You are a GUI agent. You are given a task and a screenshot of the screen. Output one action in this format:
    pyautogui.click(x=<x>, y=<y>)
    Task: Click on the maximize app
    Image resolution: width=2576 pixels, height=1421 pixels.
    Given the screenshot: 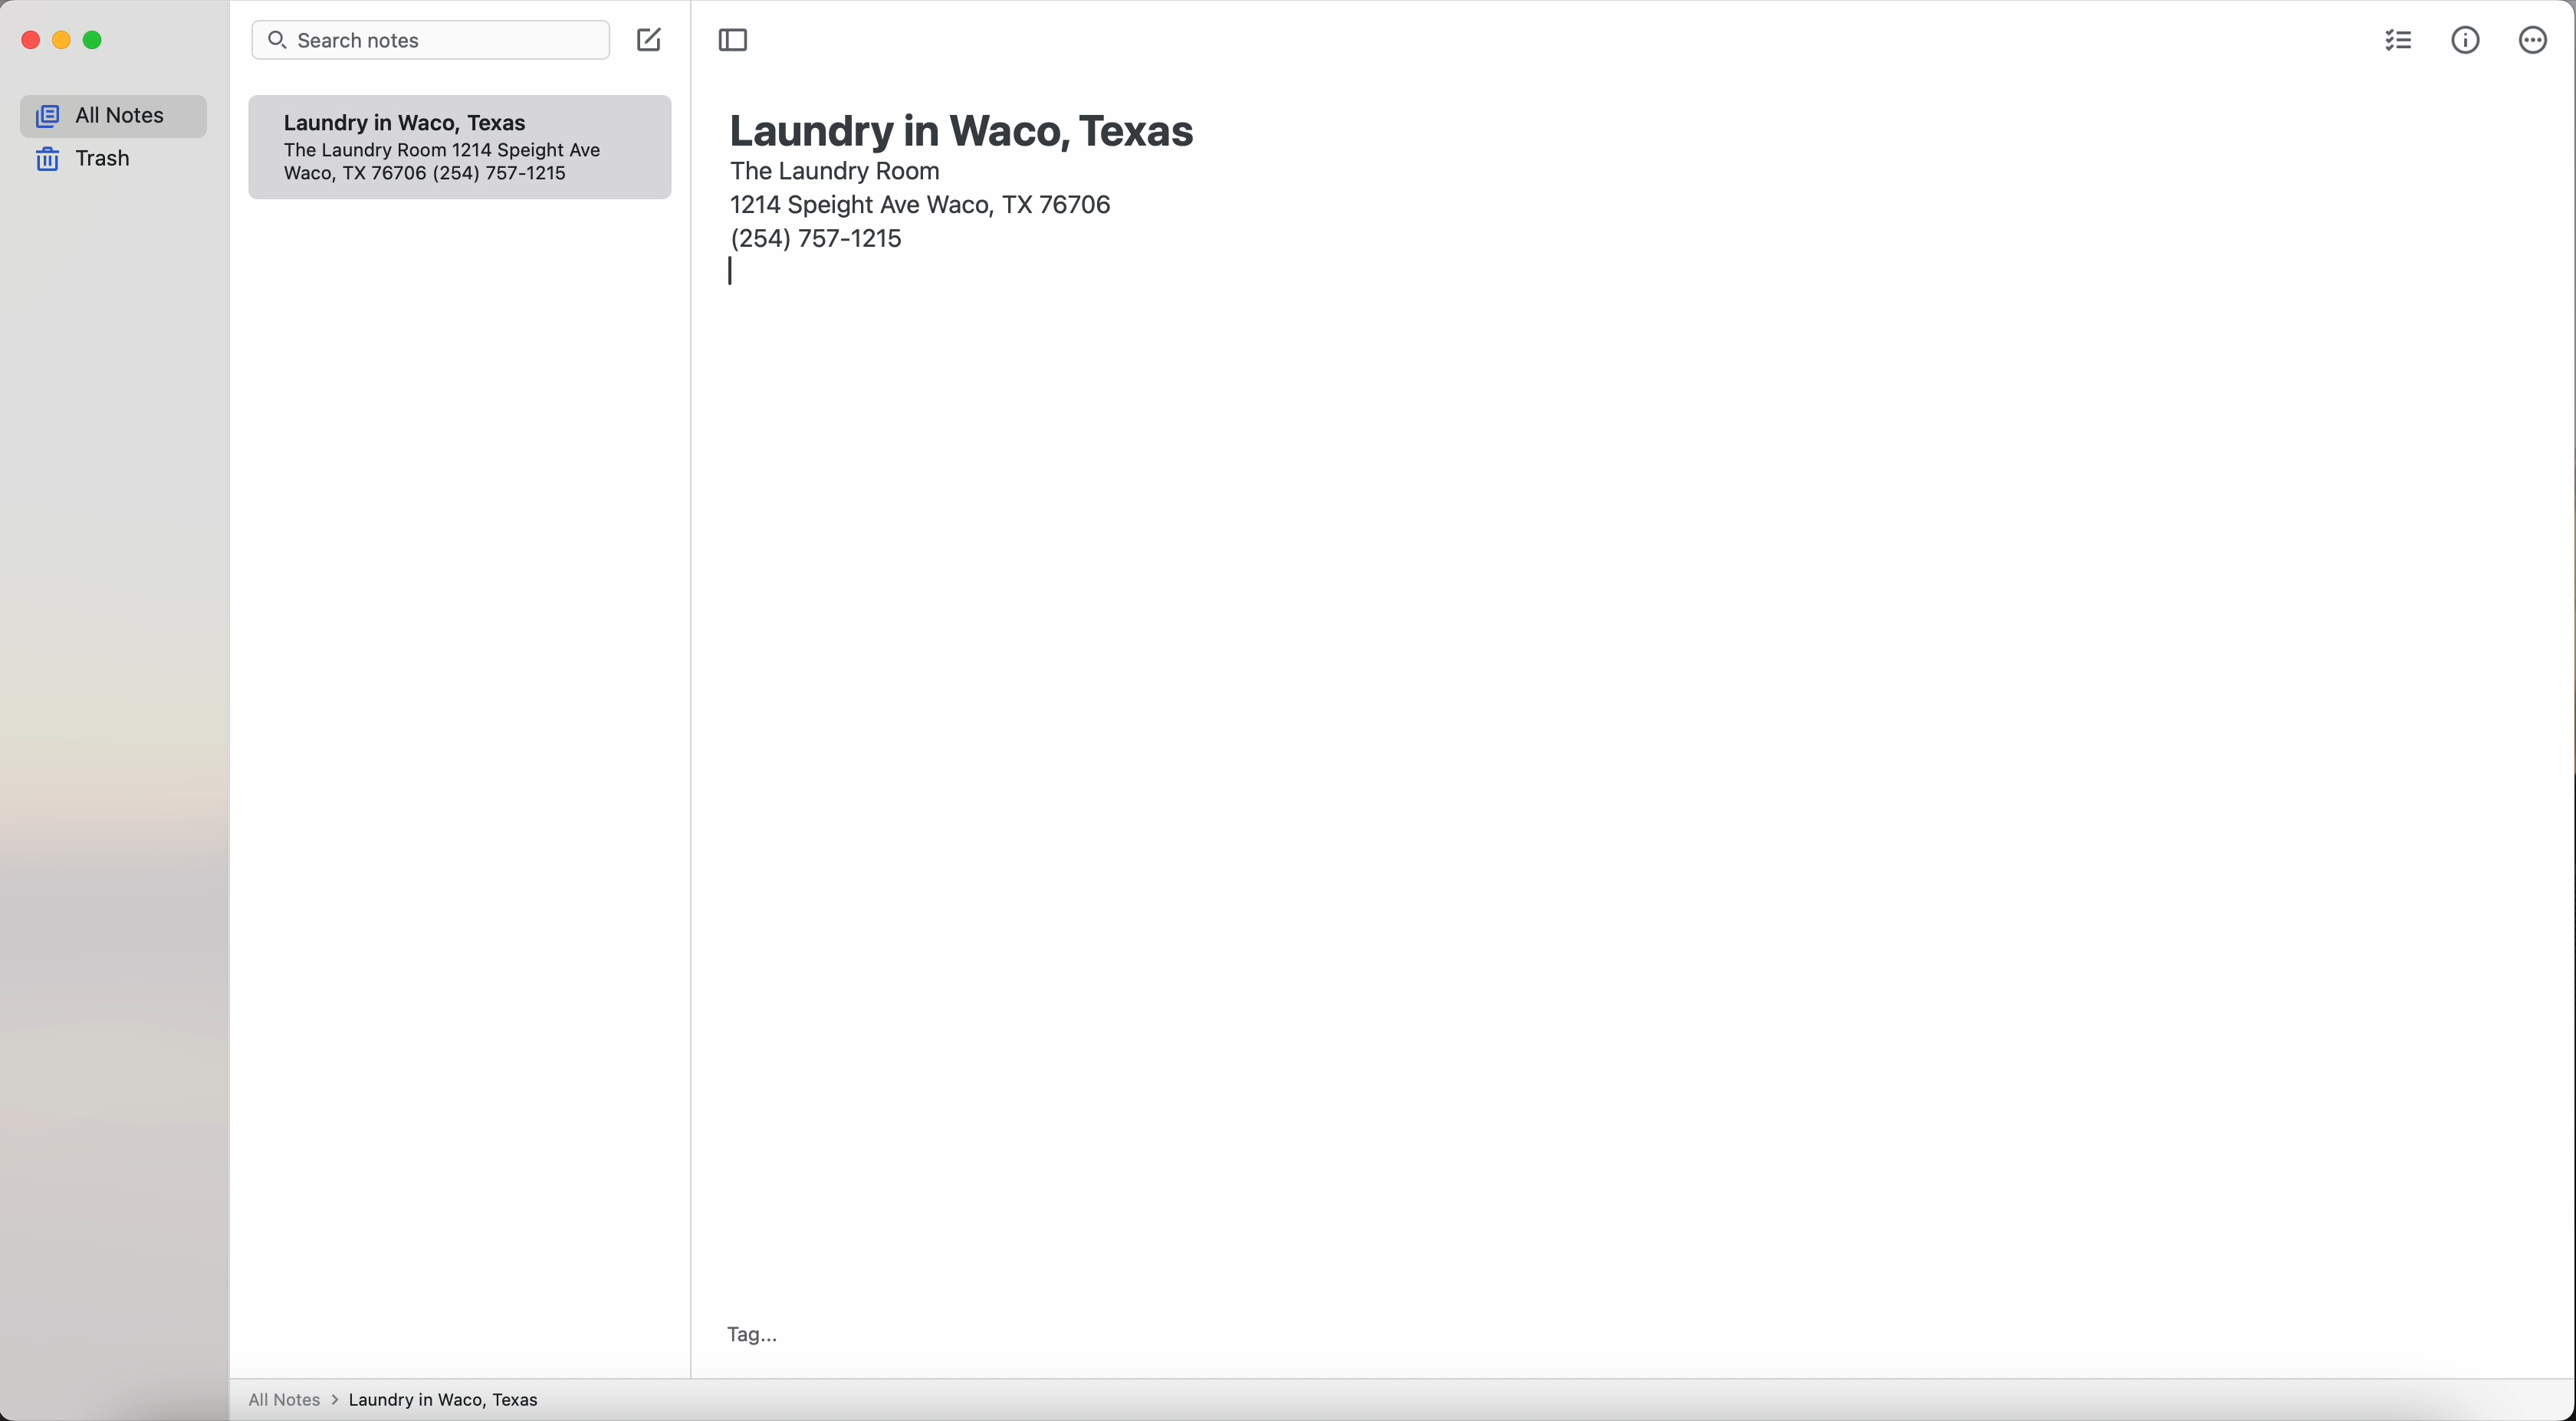 What is the action you would take?
    pyautogui.click(x=95, y=40)
    